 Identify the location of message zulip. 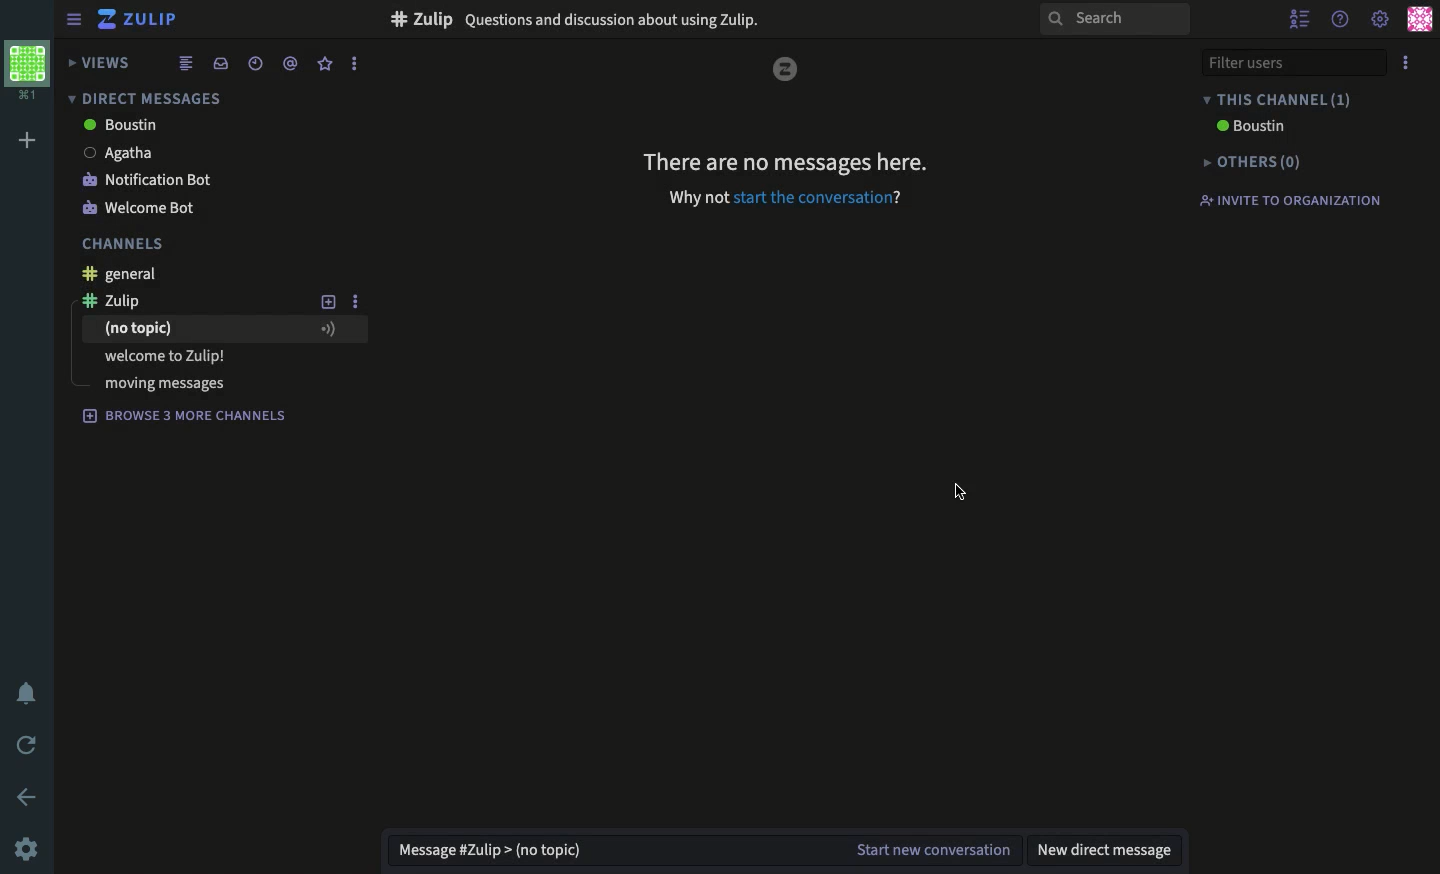
(490, 843).